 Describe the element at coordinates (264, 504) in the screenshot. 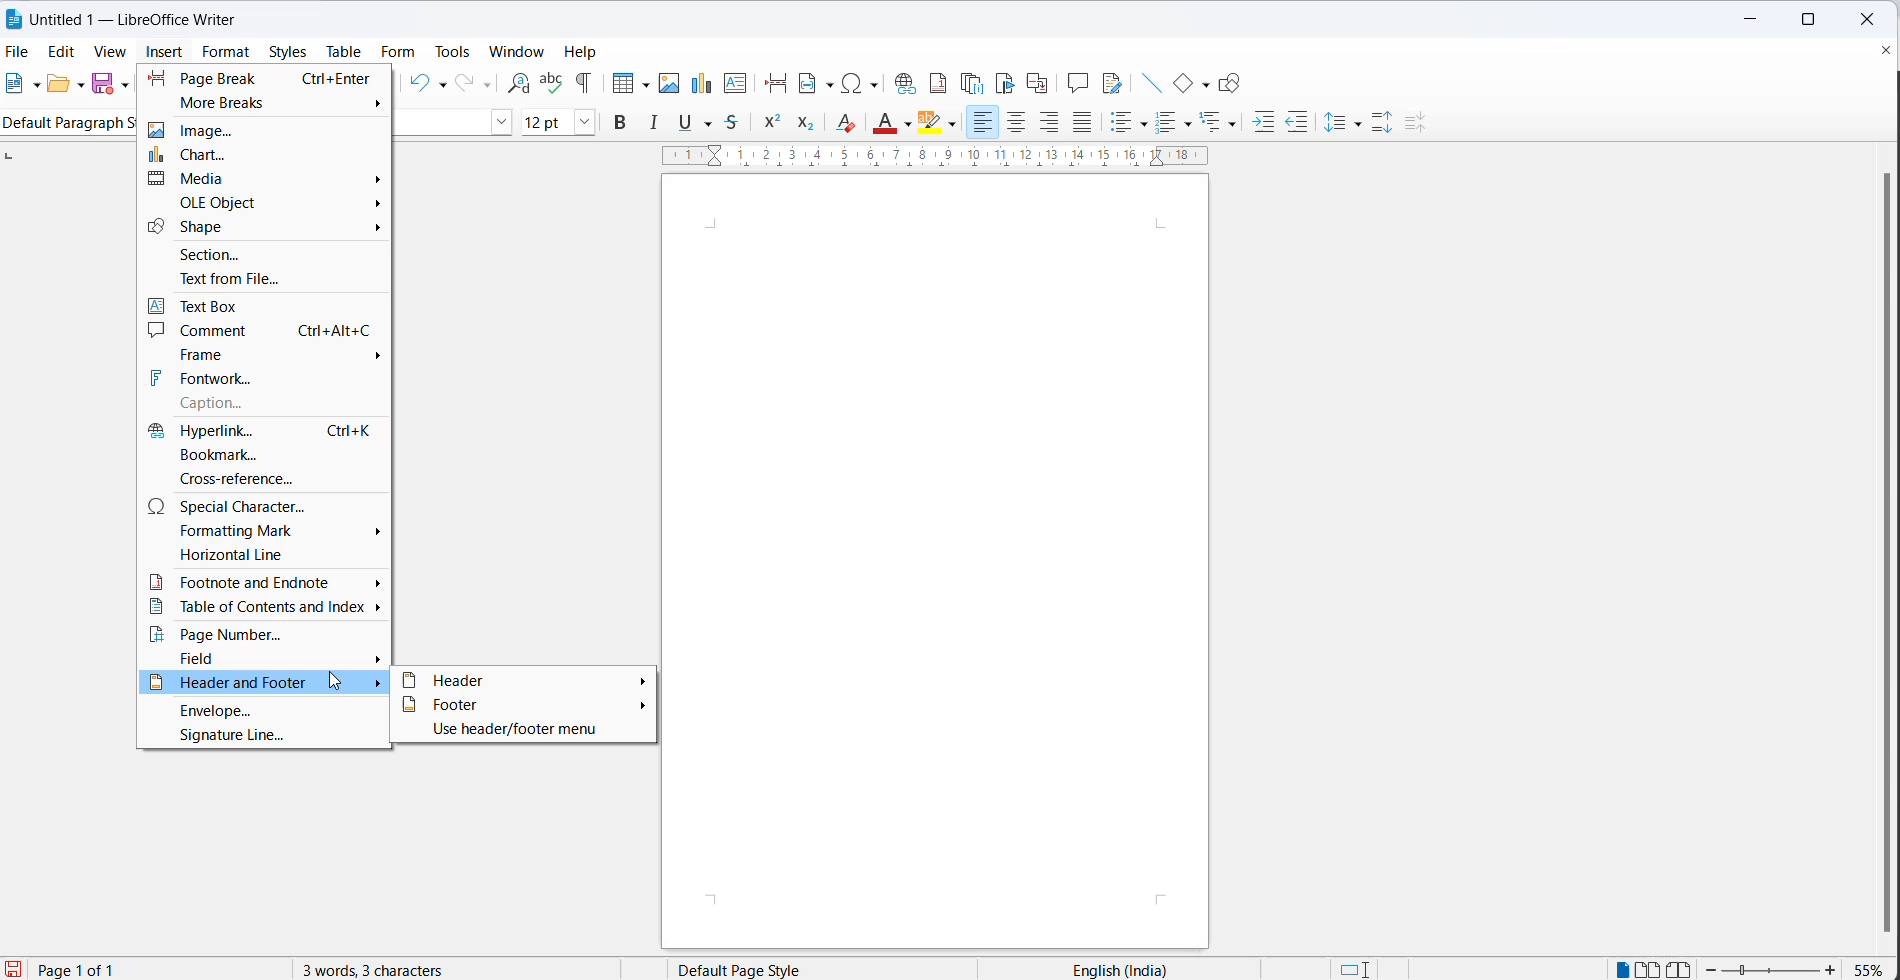

I see `special character` at that location.